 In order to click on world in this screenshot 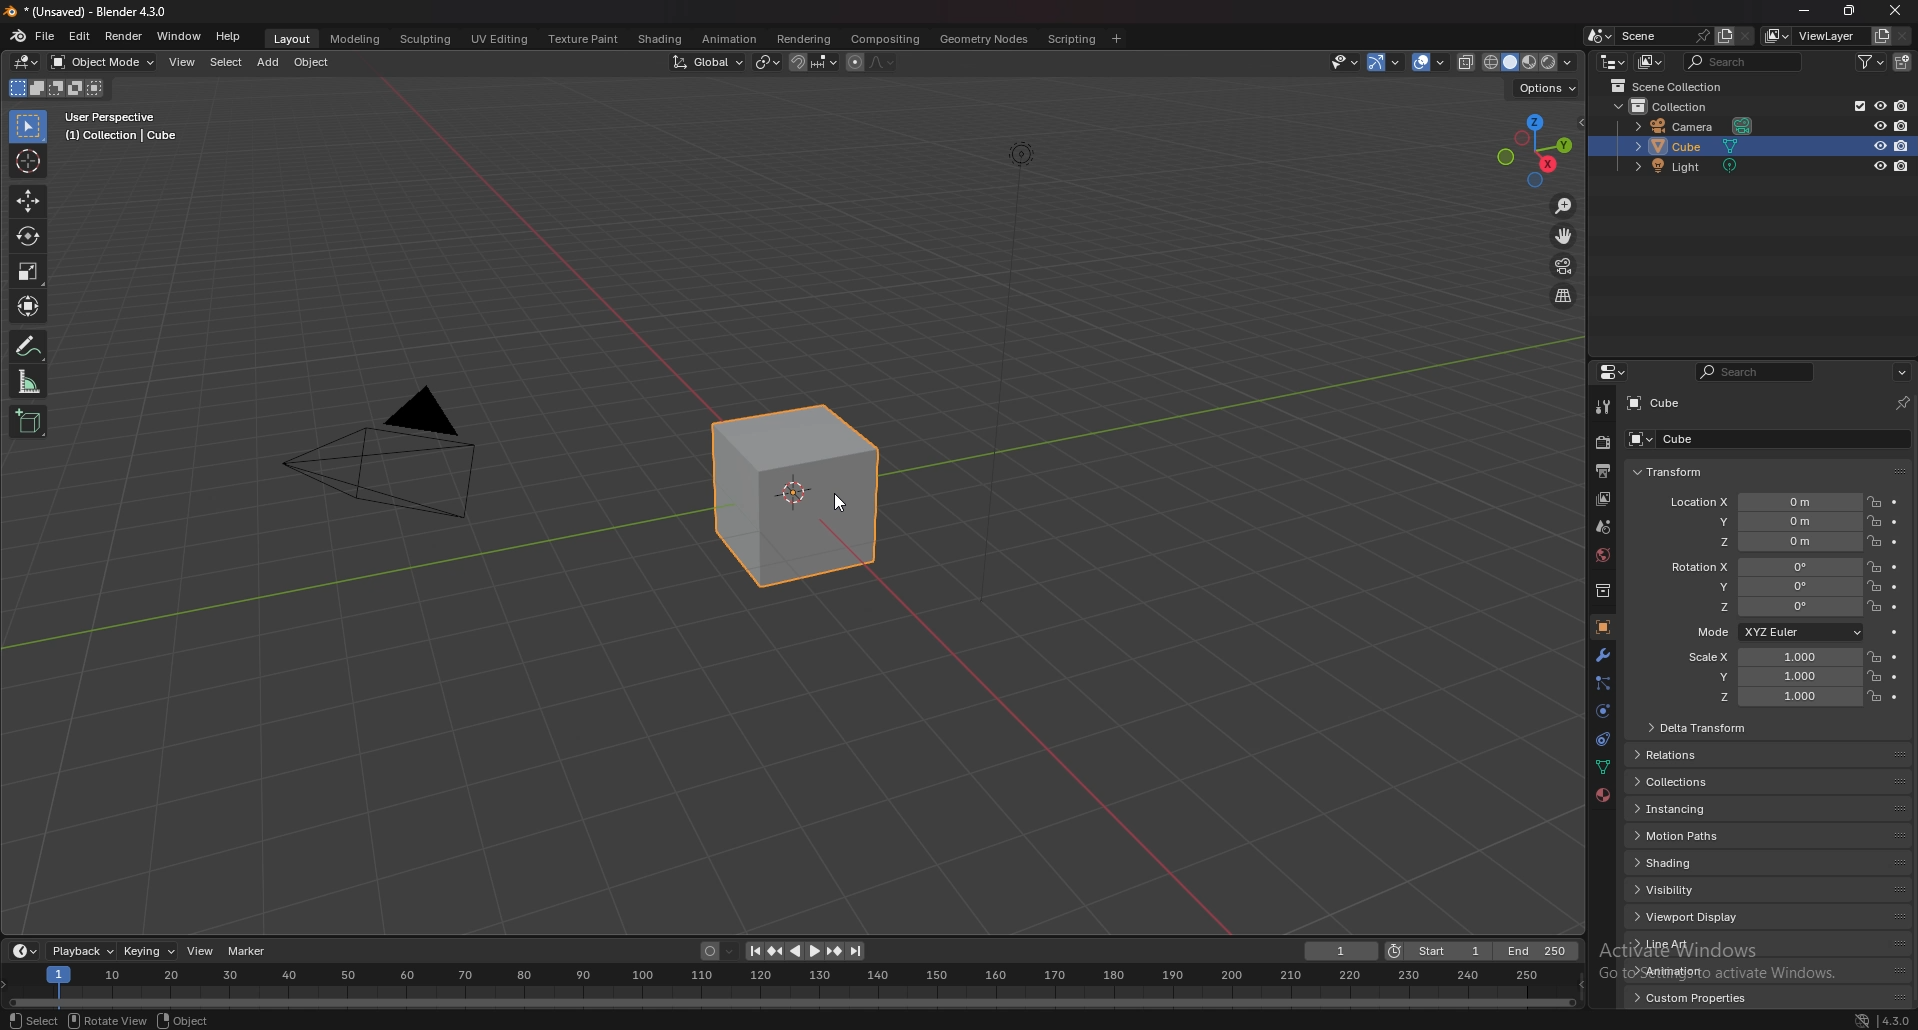, I will do `click(1603, 555)`.